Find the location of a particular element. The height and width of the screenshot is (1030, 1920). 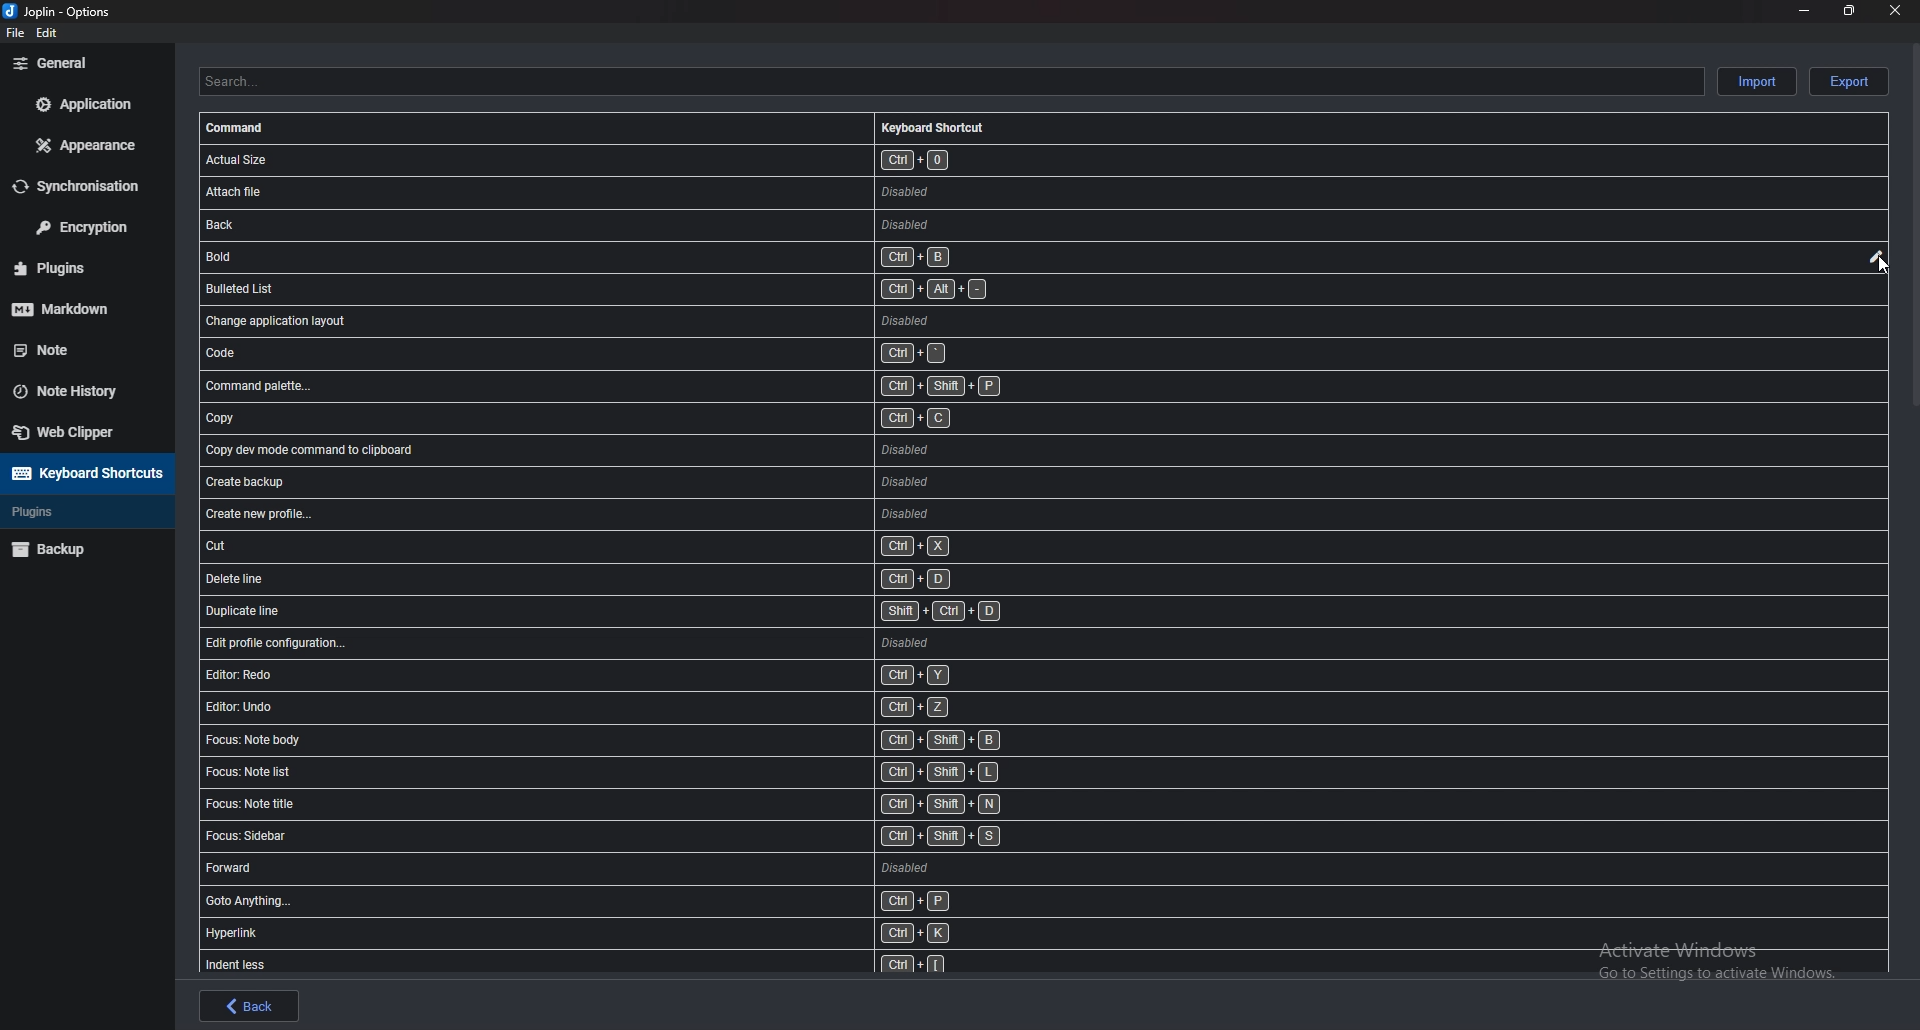

shortcut is located at coordinates (654, 675).